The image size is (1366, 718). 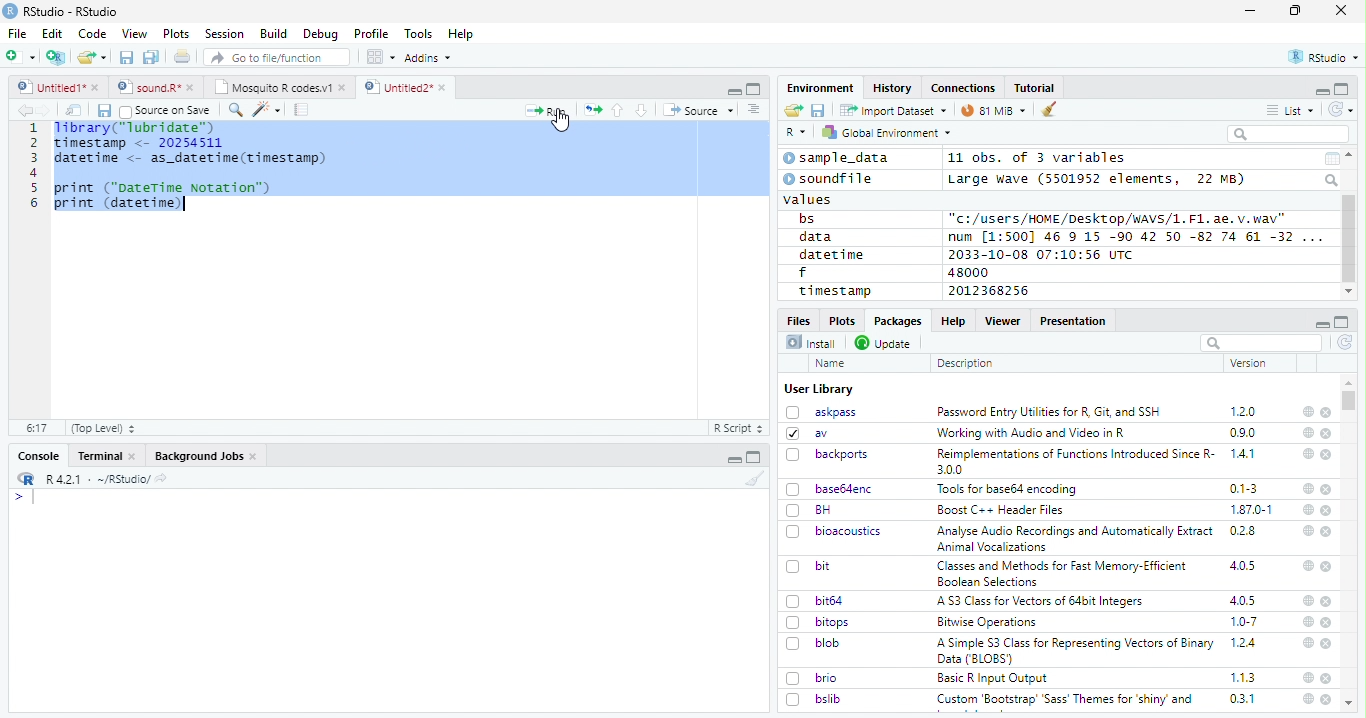 I want to click on Scroll bar, so click(x=1350, y=239).